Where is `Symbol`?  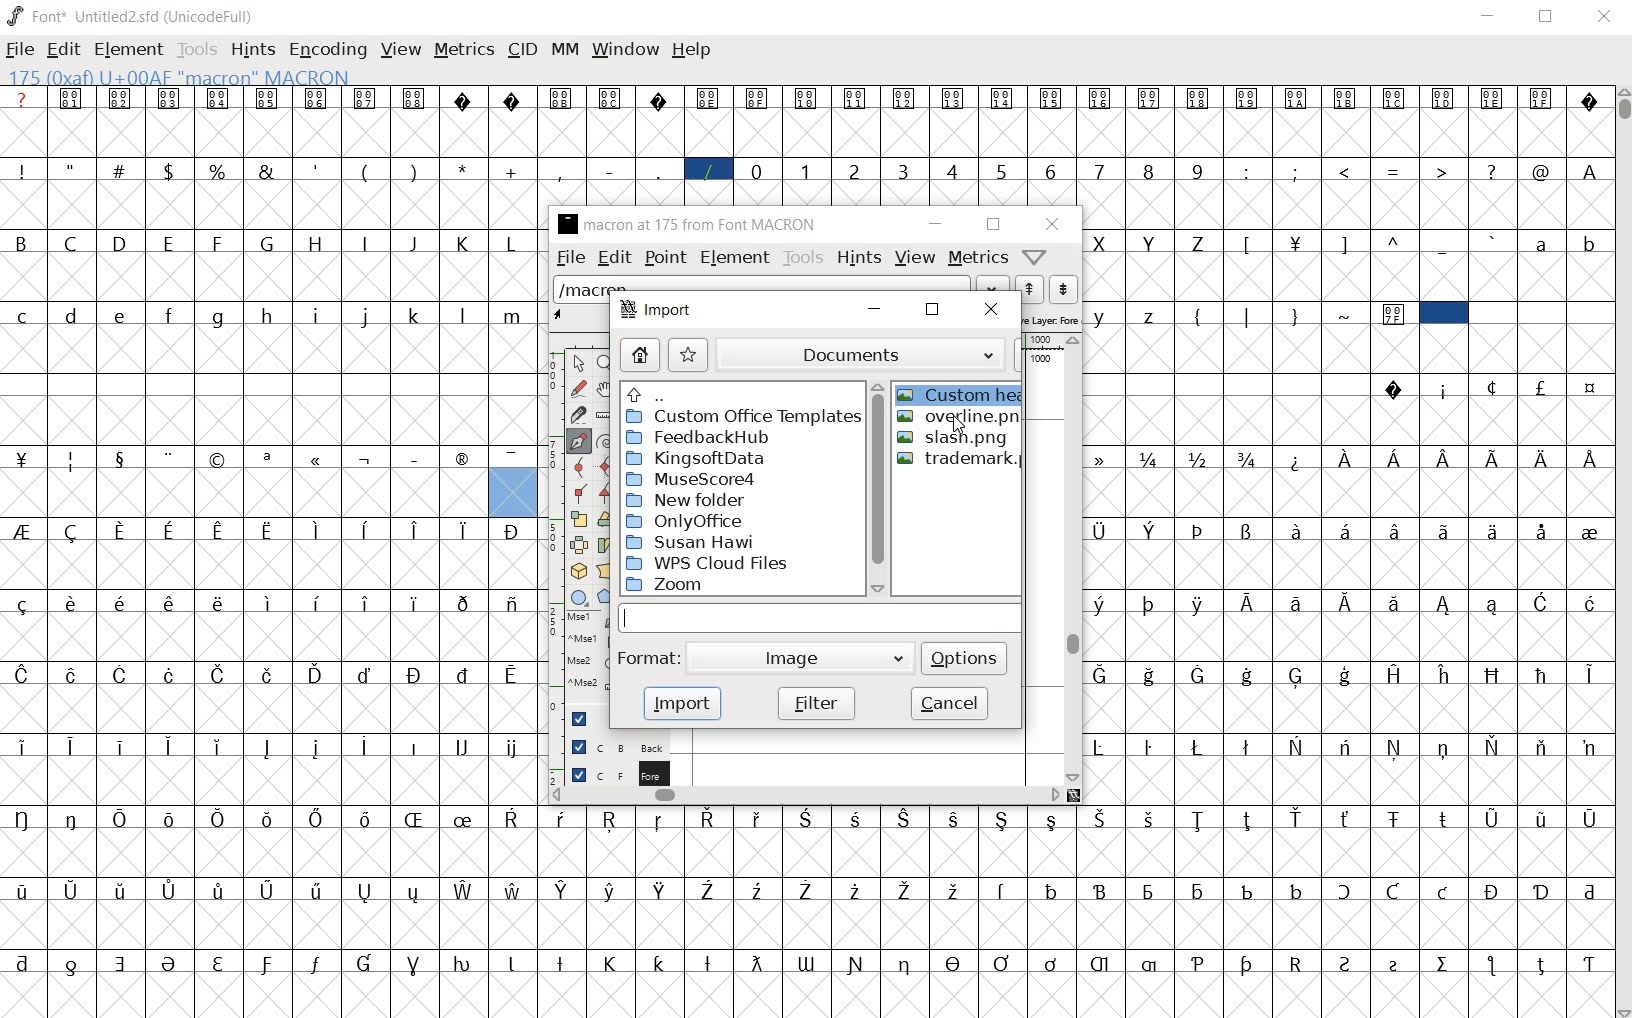 Symbol is located at coordinates (1345, 457).